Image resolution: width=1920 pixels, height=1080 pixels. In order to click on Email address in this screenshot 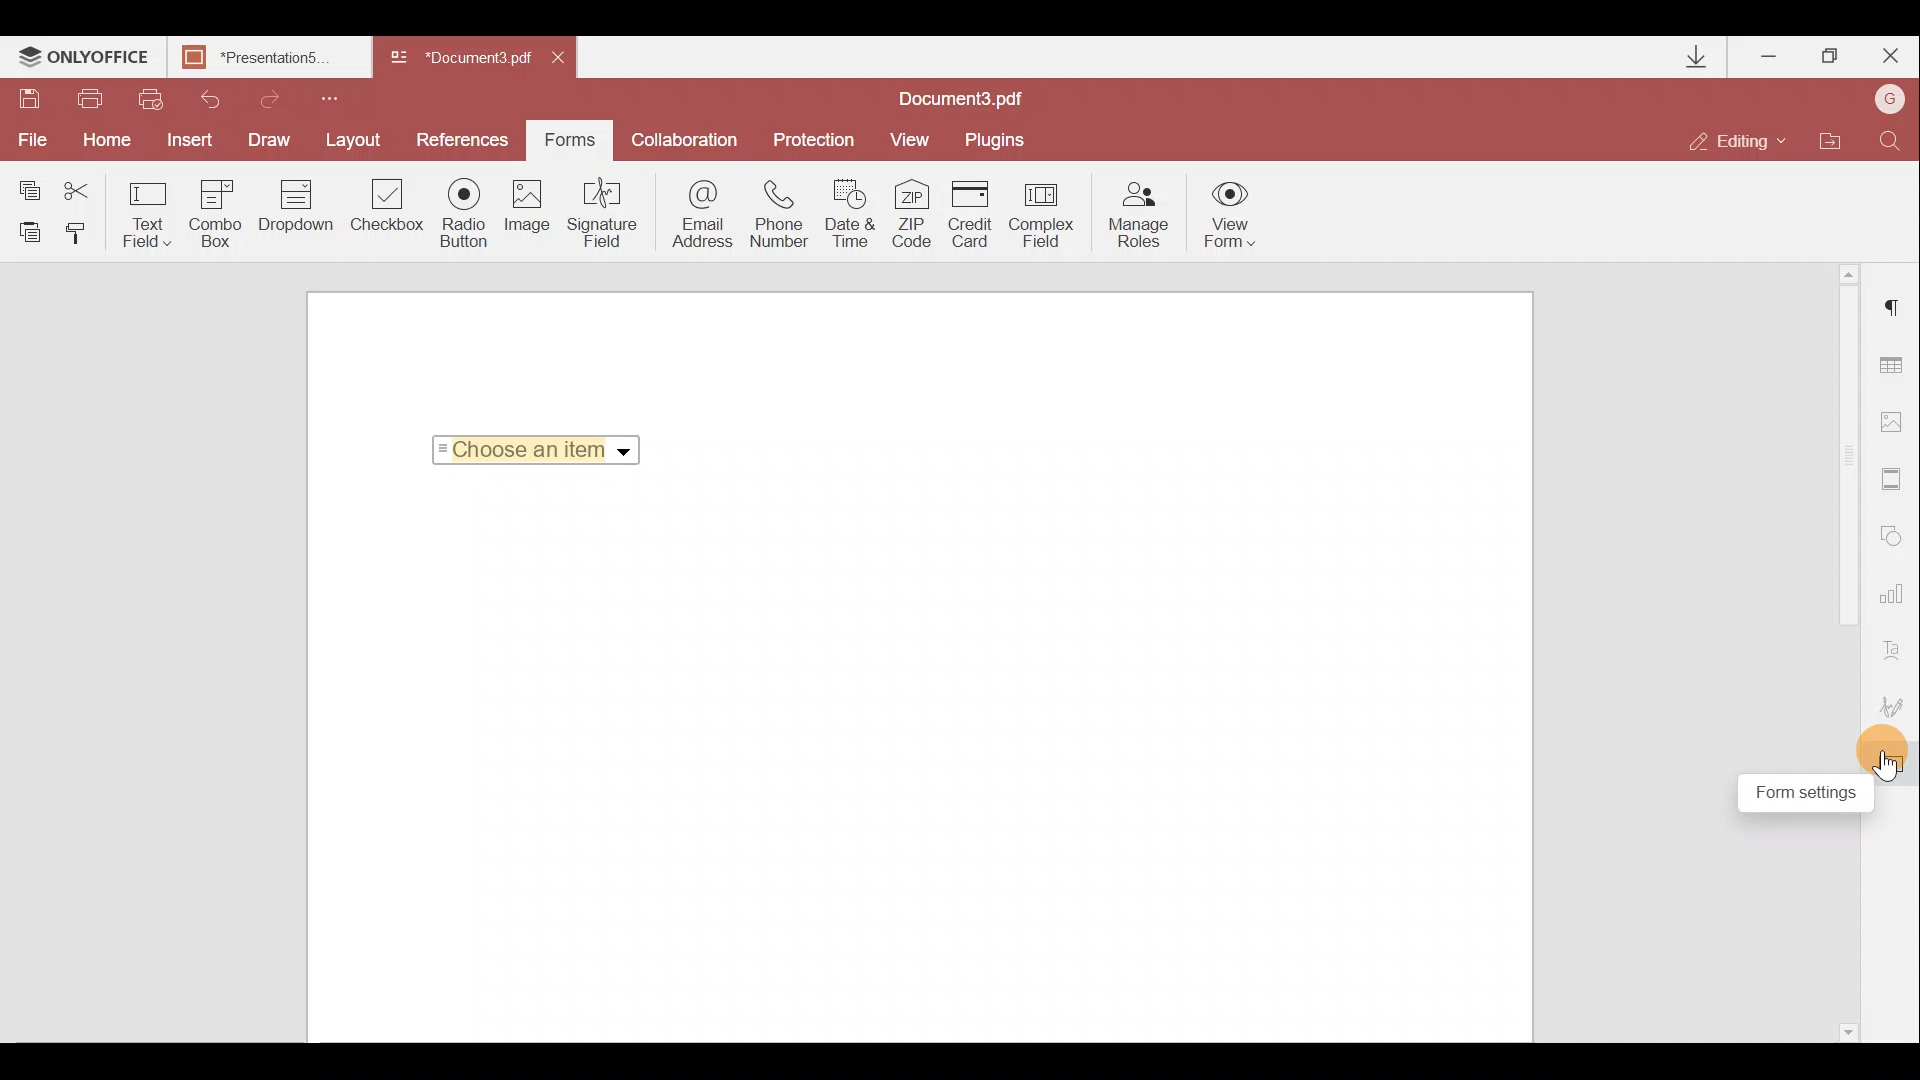, I will do `click(703, 217)`.